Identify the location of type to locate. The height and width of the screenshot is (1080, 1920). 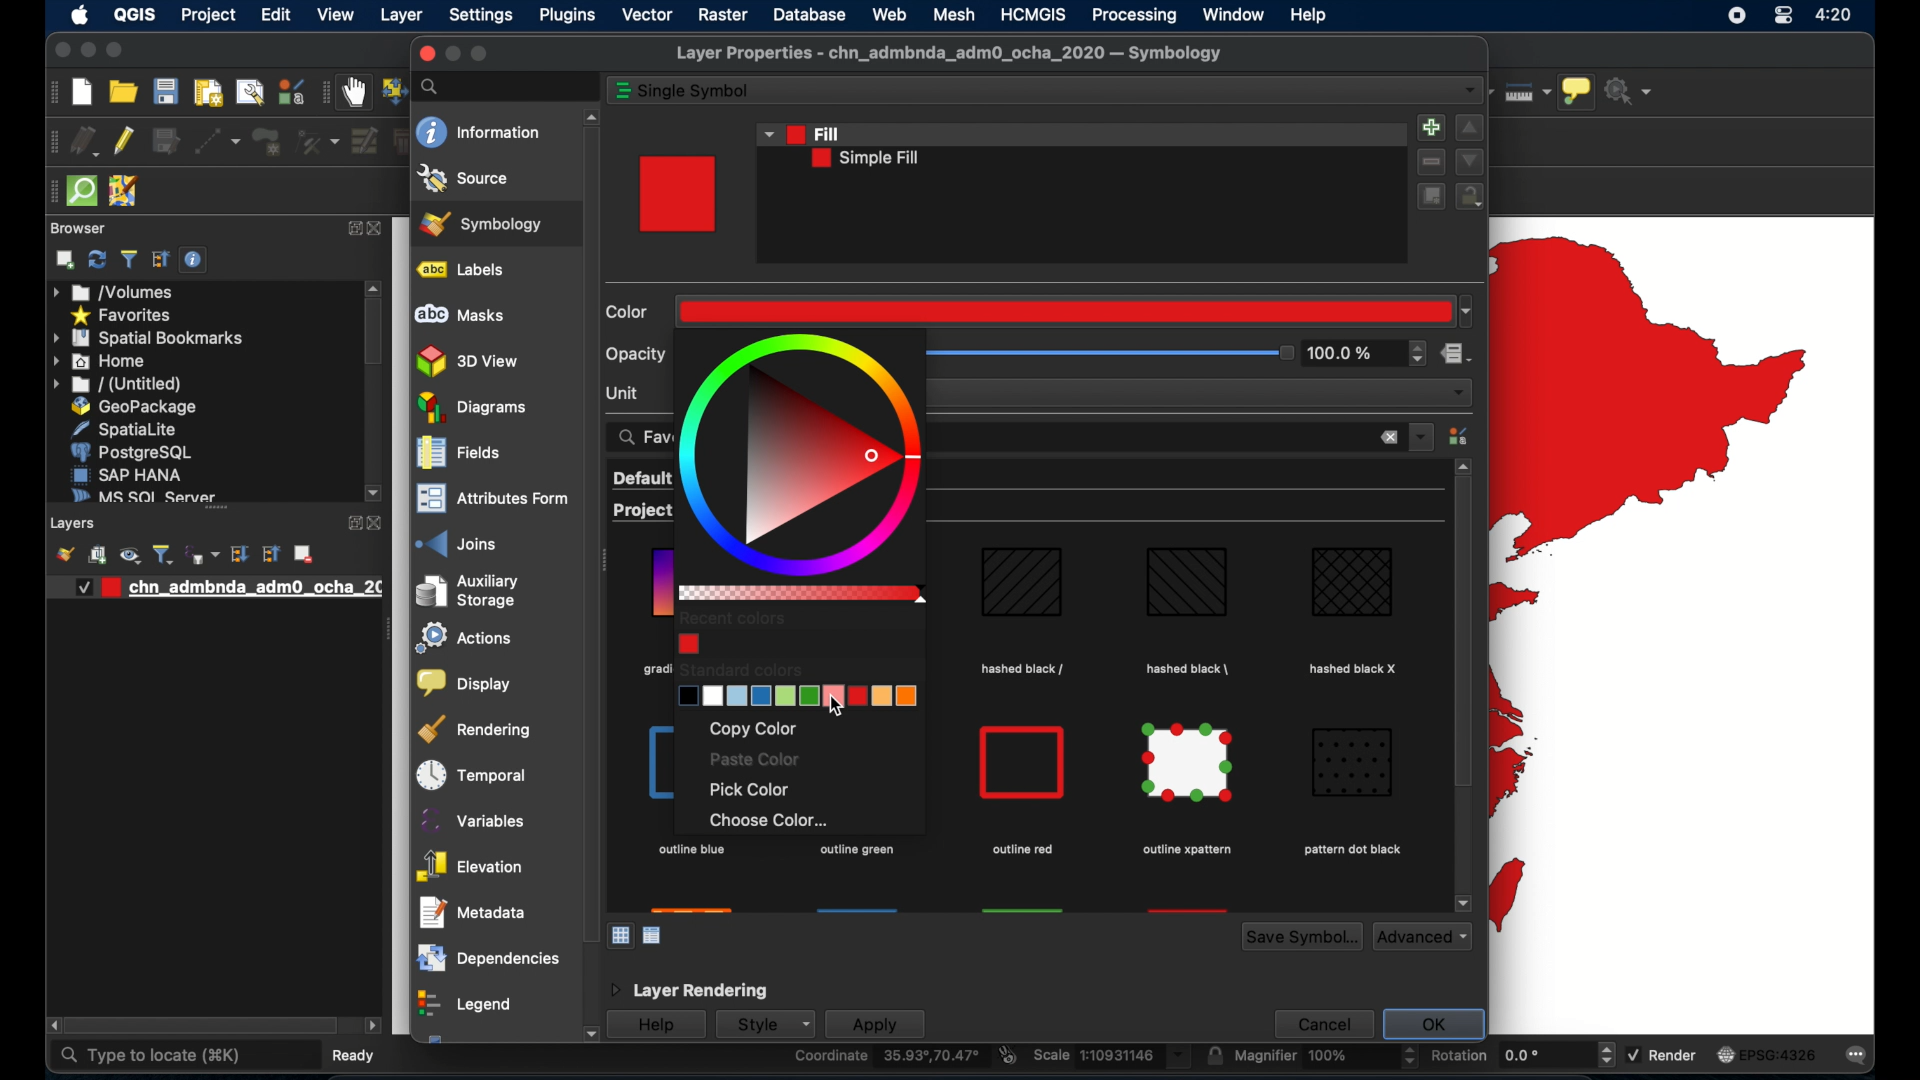
(150, 1056).